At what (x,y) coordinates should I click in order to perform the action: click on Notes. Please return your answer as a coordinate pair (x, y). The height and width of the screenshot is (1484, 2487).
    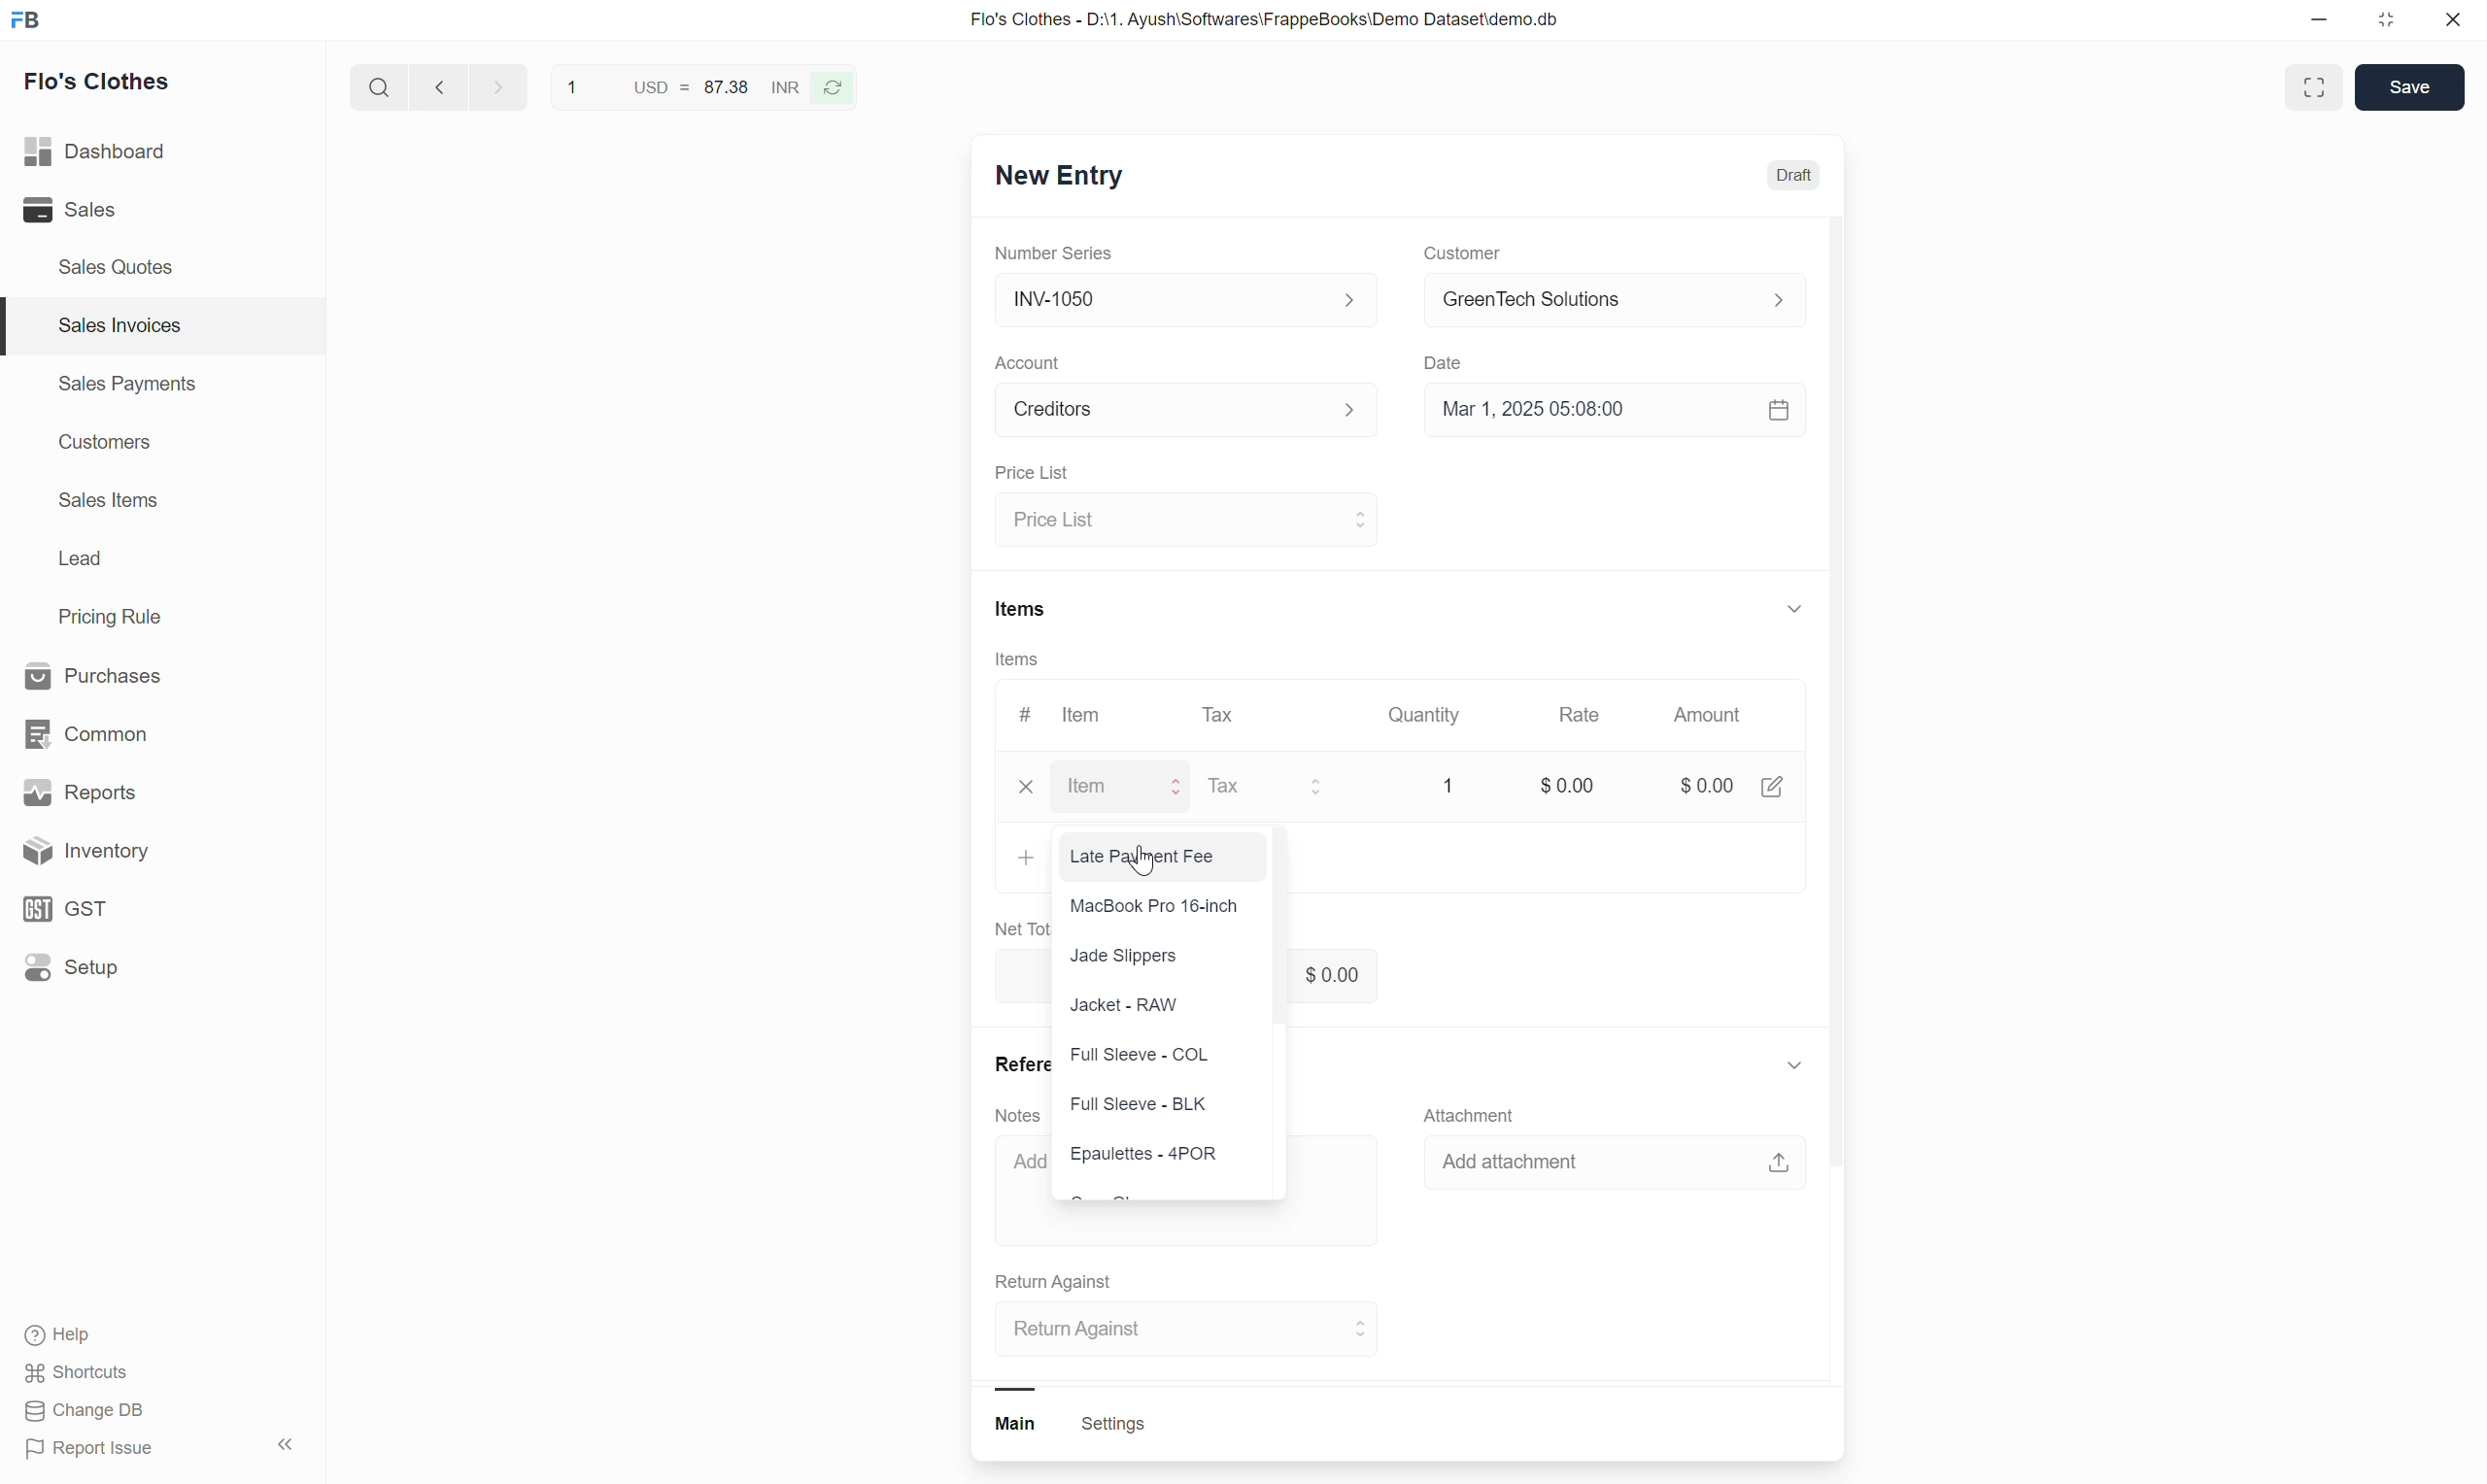
    Looking at the image, I should click on (1017, 1110).